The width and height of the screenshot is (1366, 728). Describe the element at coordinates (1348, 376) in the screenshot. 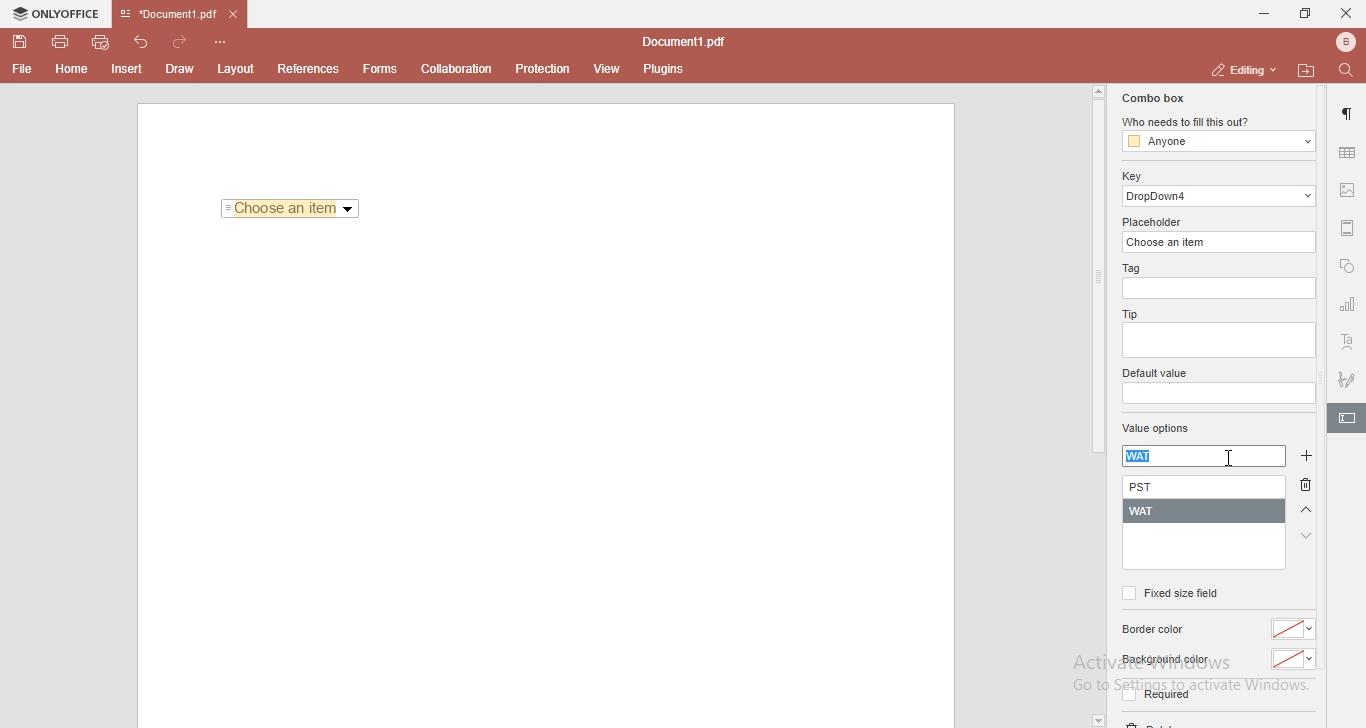

I see `signature` at that location.